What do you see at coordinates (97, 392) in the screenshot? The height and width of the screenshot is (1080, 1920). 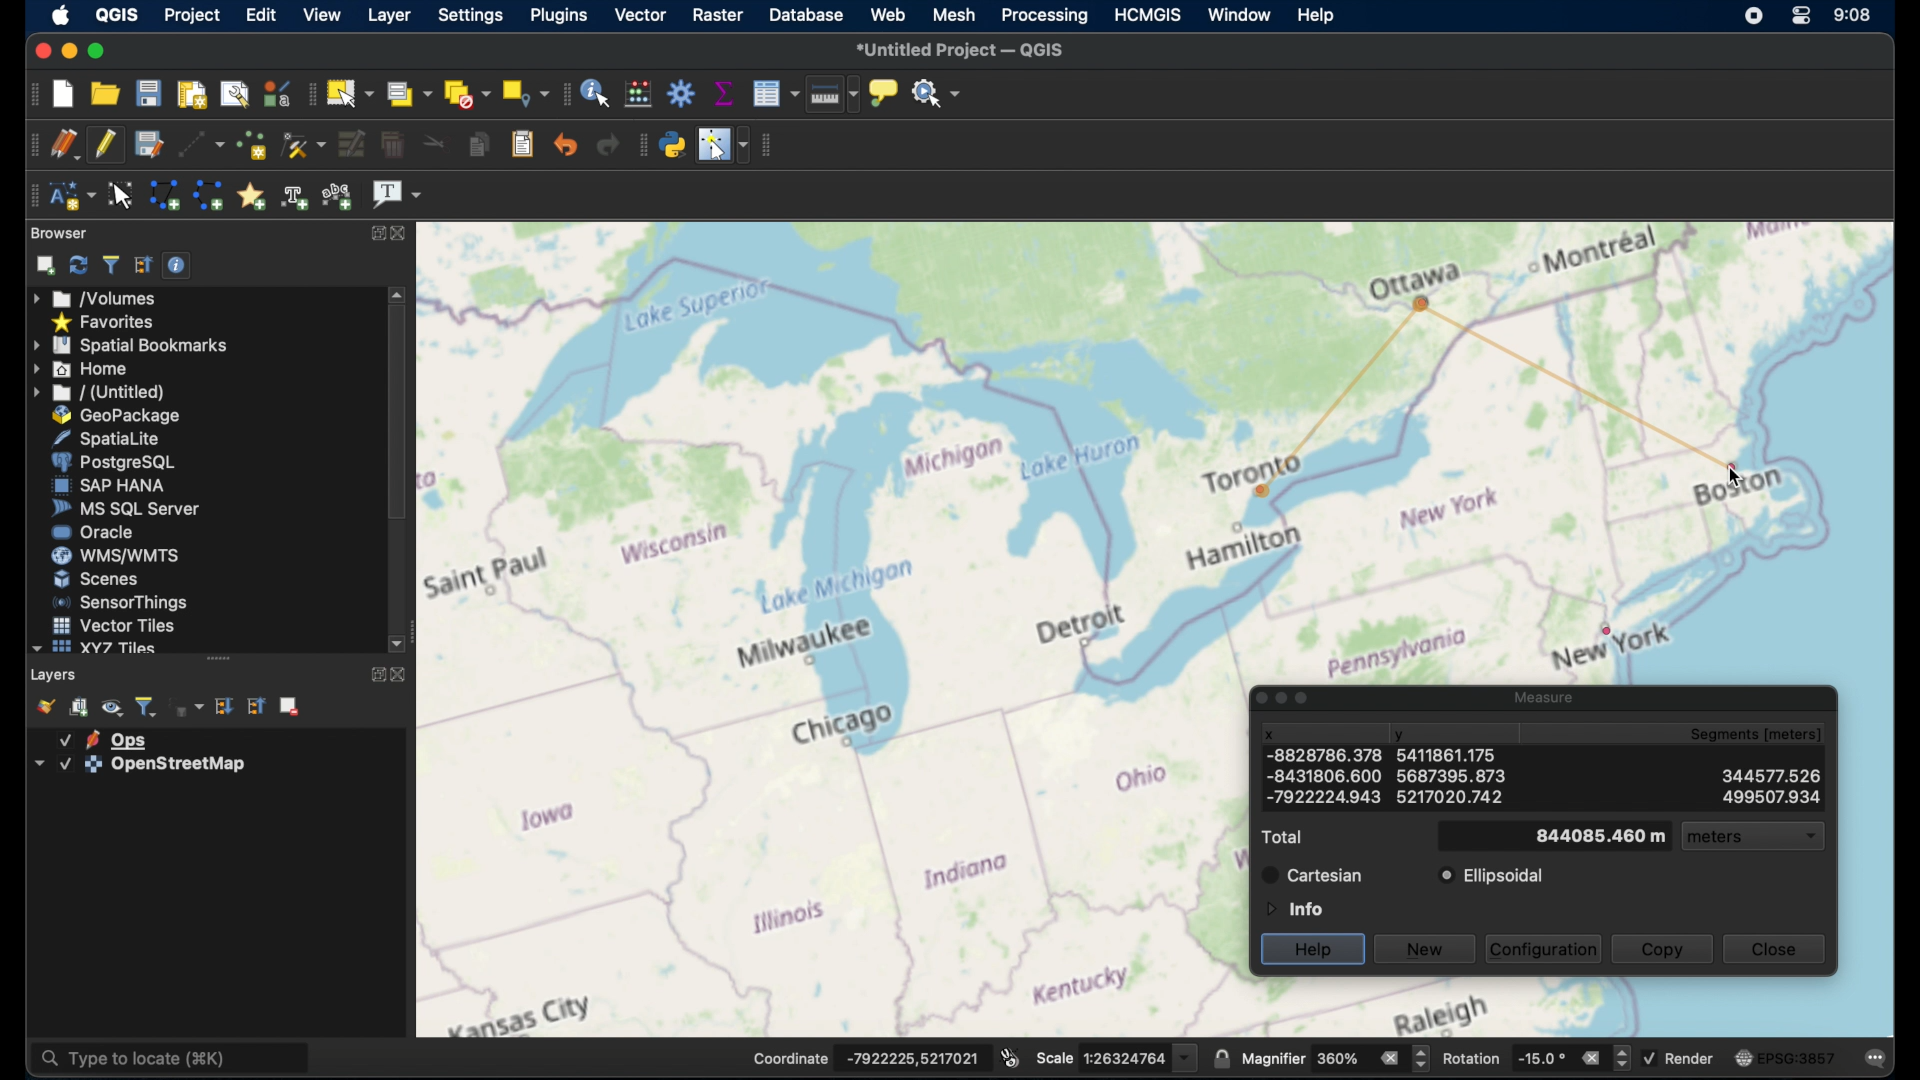 I see `untitled menu` at bounding box center [97, 392].